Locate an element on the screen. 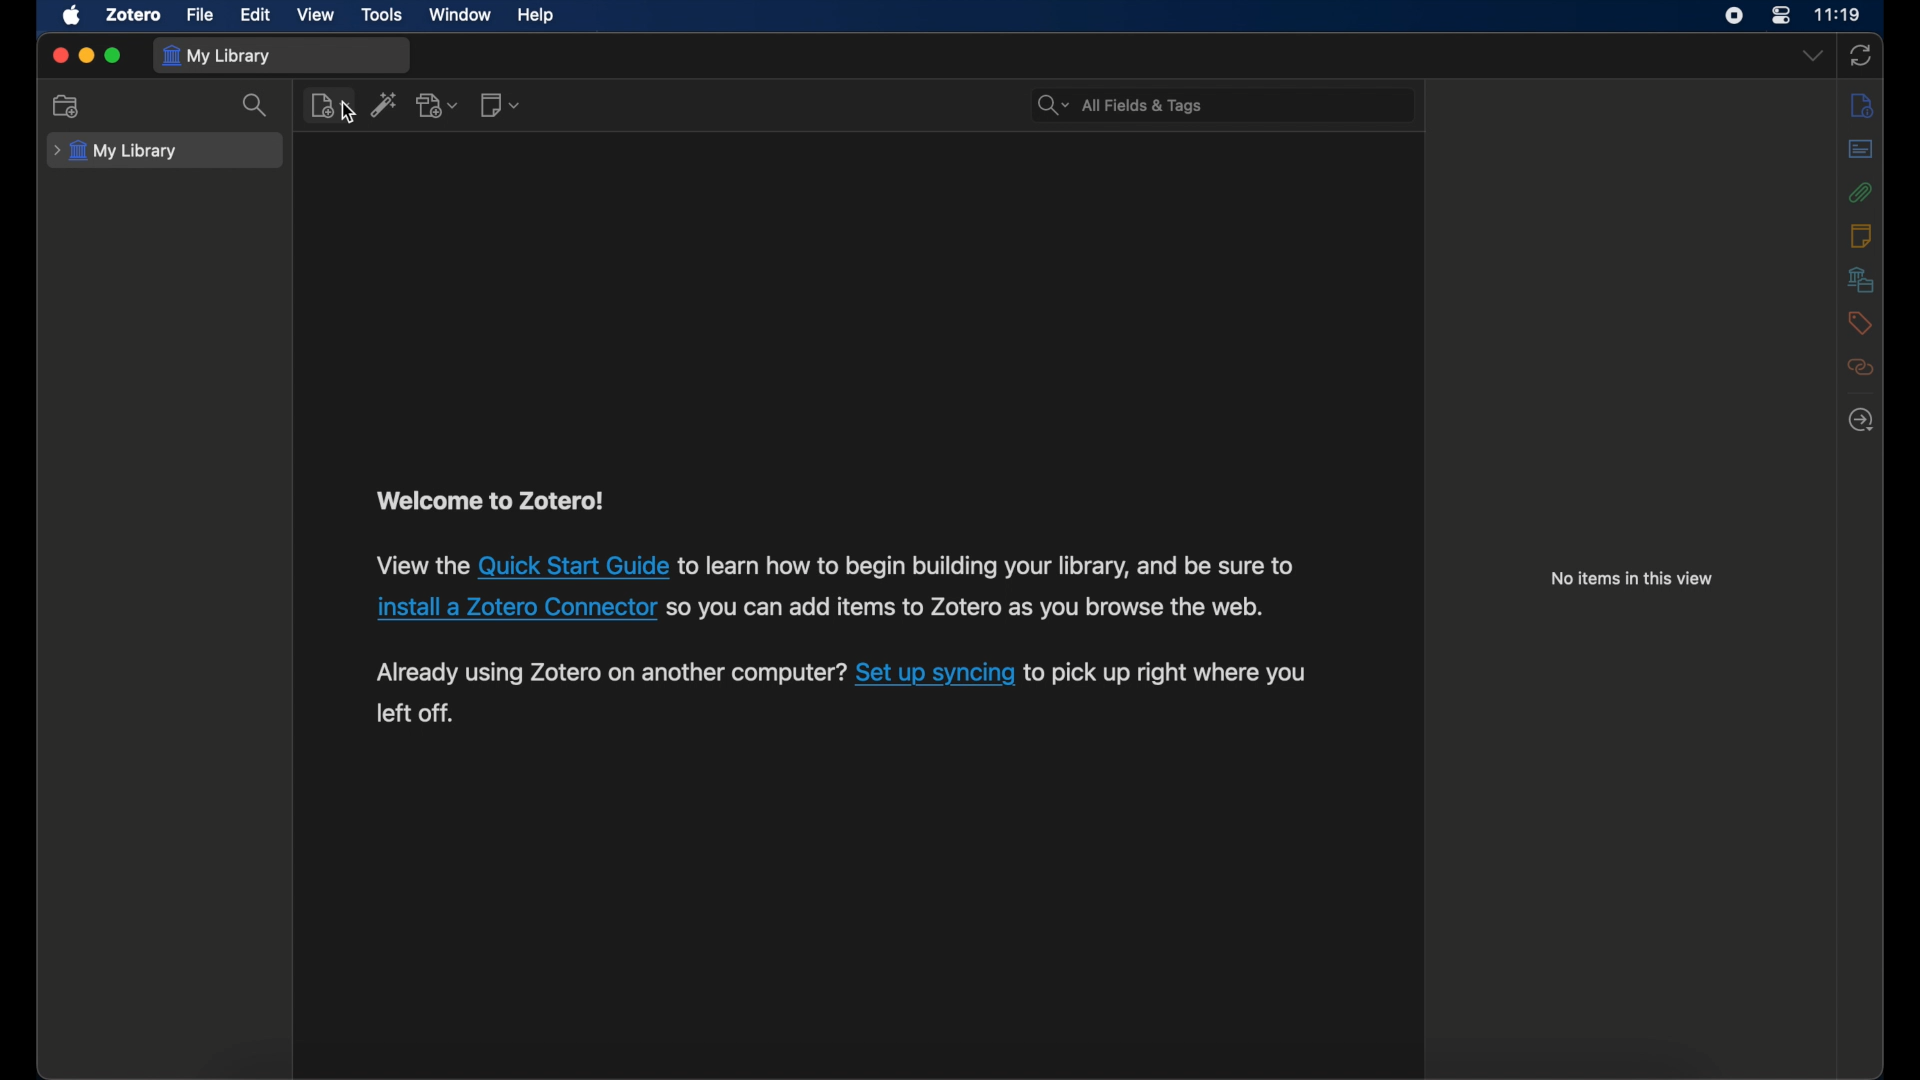 This screenshot has width=1920, height=1080. my library is located at coordinates (217, 55).